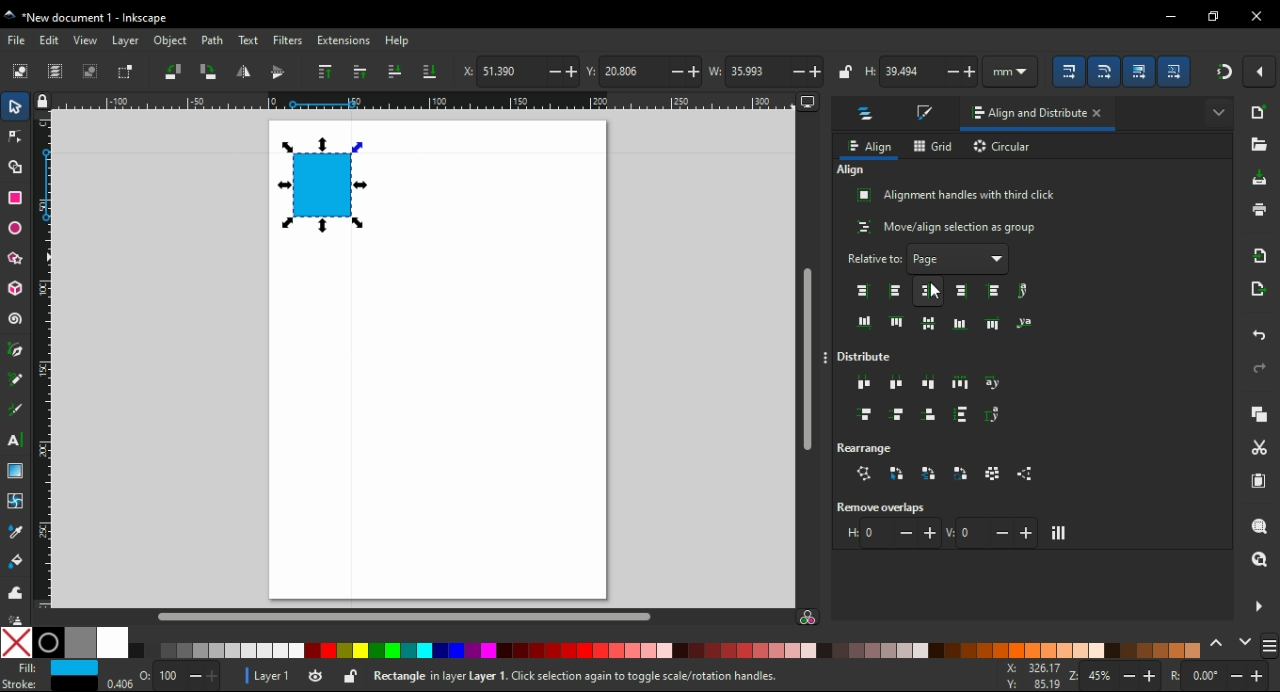  Describe the element at coordinates (1260, 368) in the screenshot. I see `redo` at that location.